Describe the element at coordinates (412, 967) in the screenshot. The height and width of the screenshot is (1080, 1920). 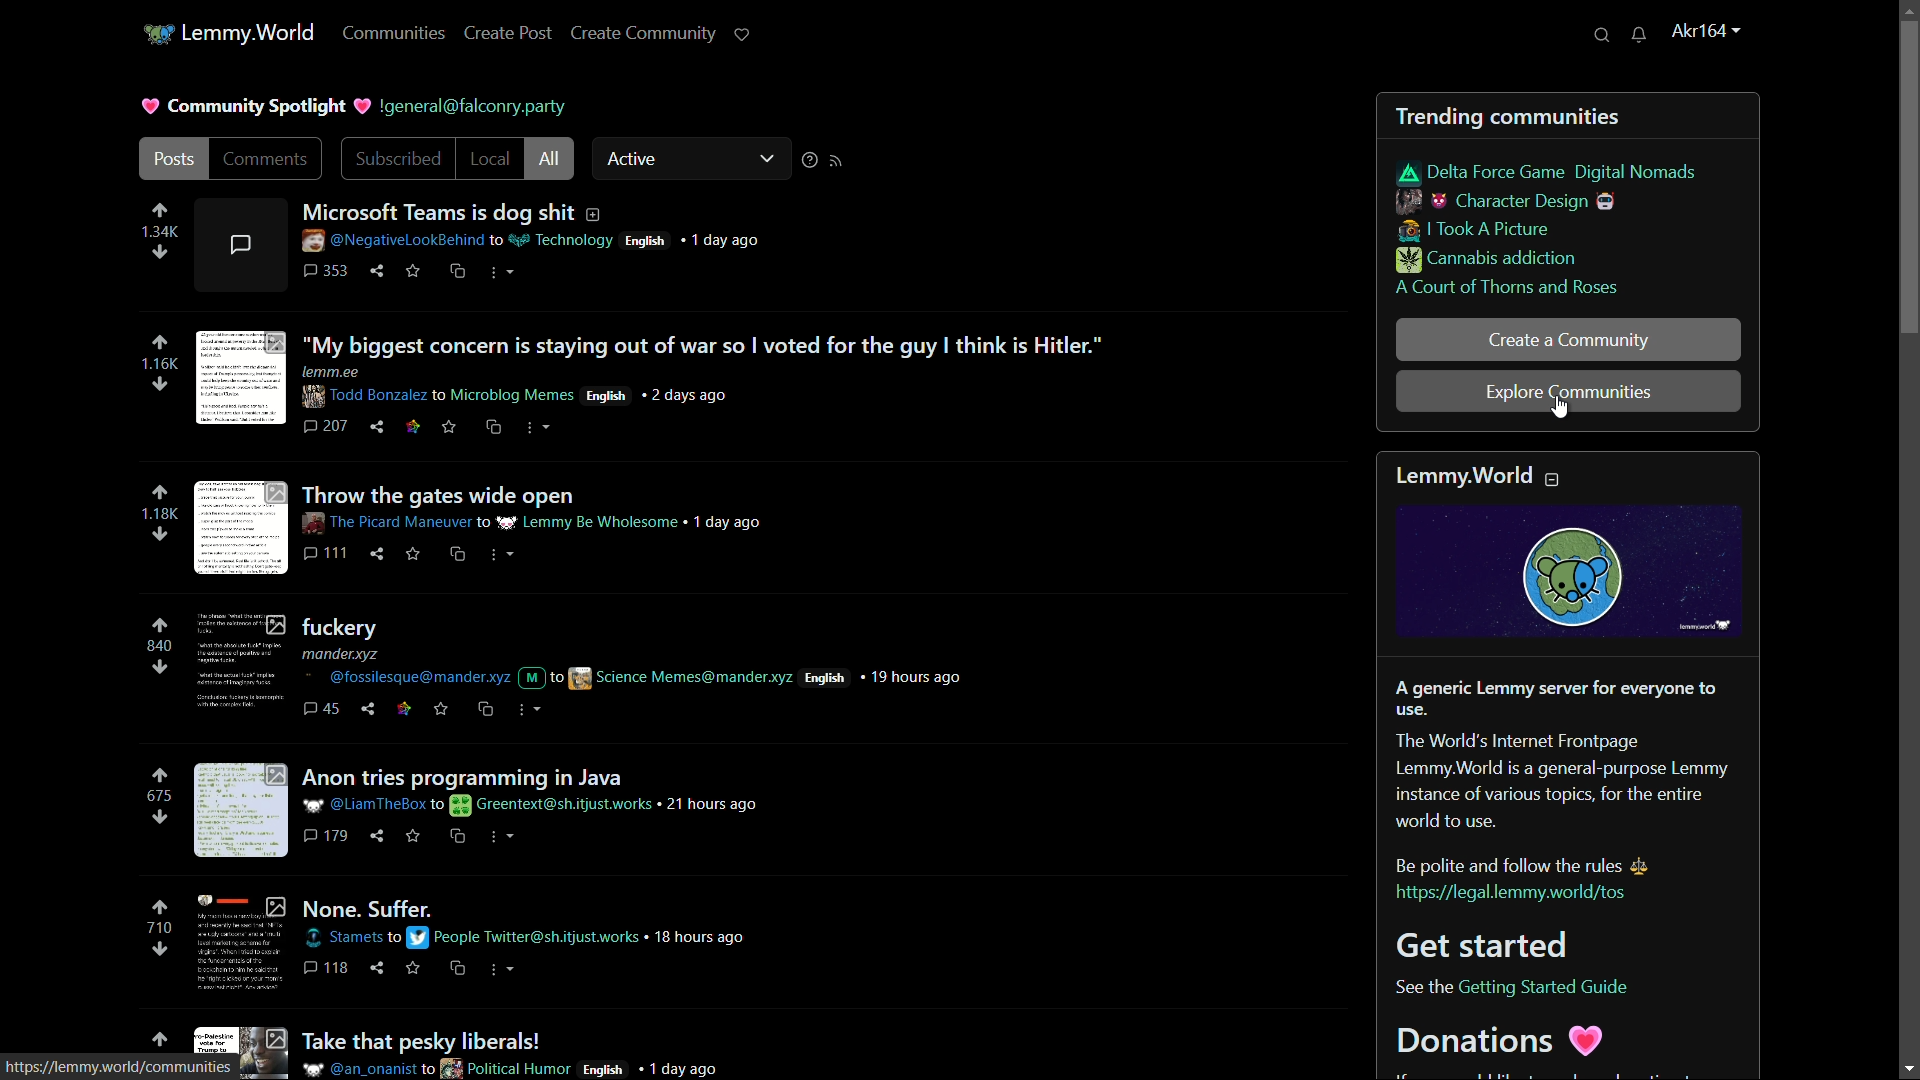
I see `save` at that location.